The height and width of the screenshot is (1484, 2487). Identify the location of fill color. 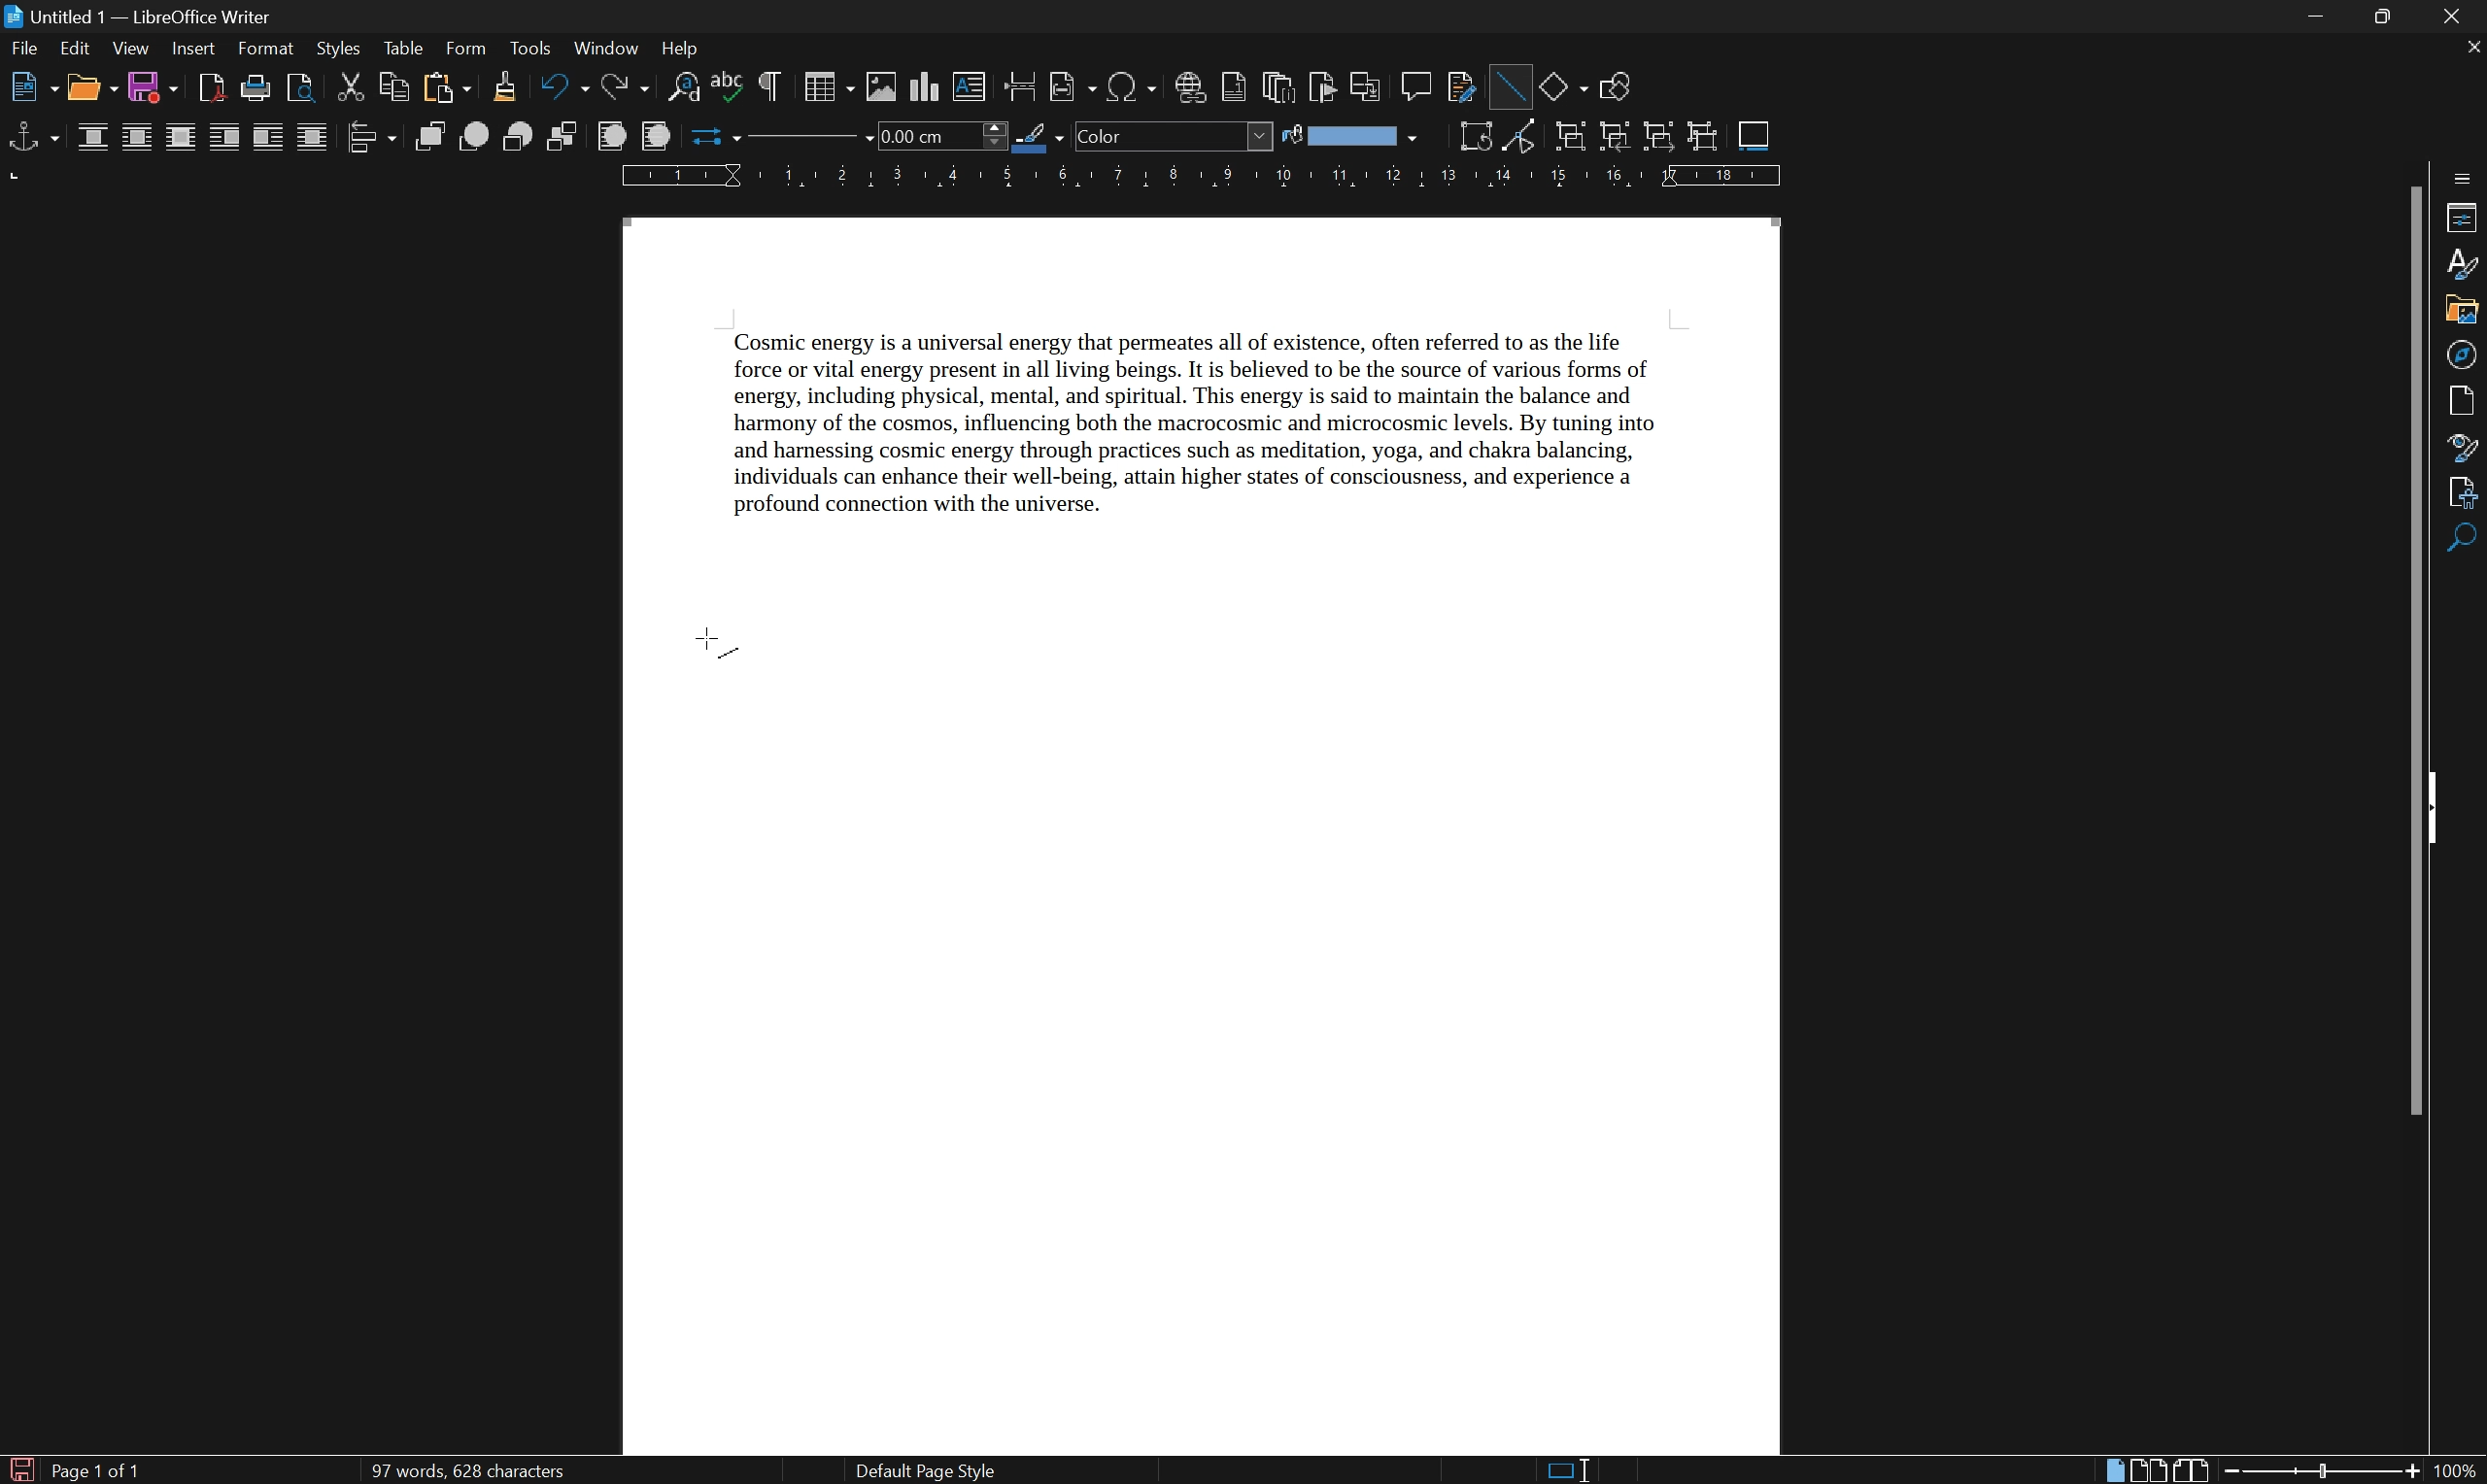
(1349, 136).